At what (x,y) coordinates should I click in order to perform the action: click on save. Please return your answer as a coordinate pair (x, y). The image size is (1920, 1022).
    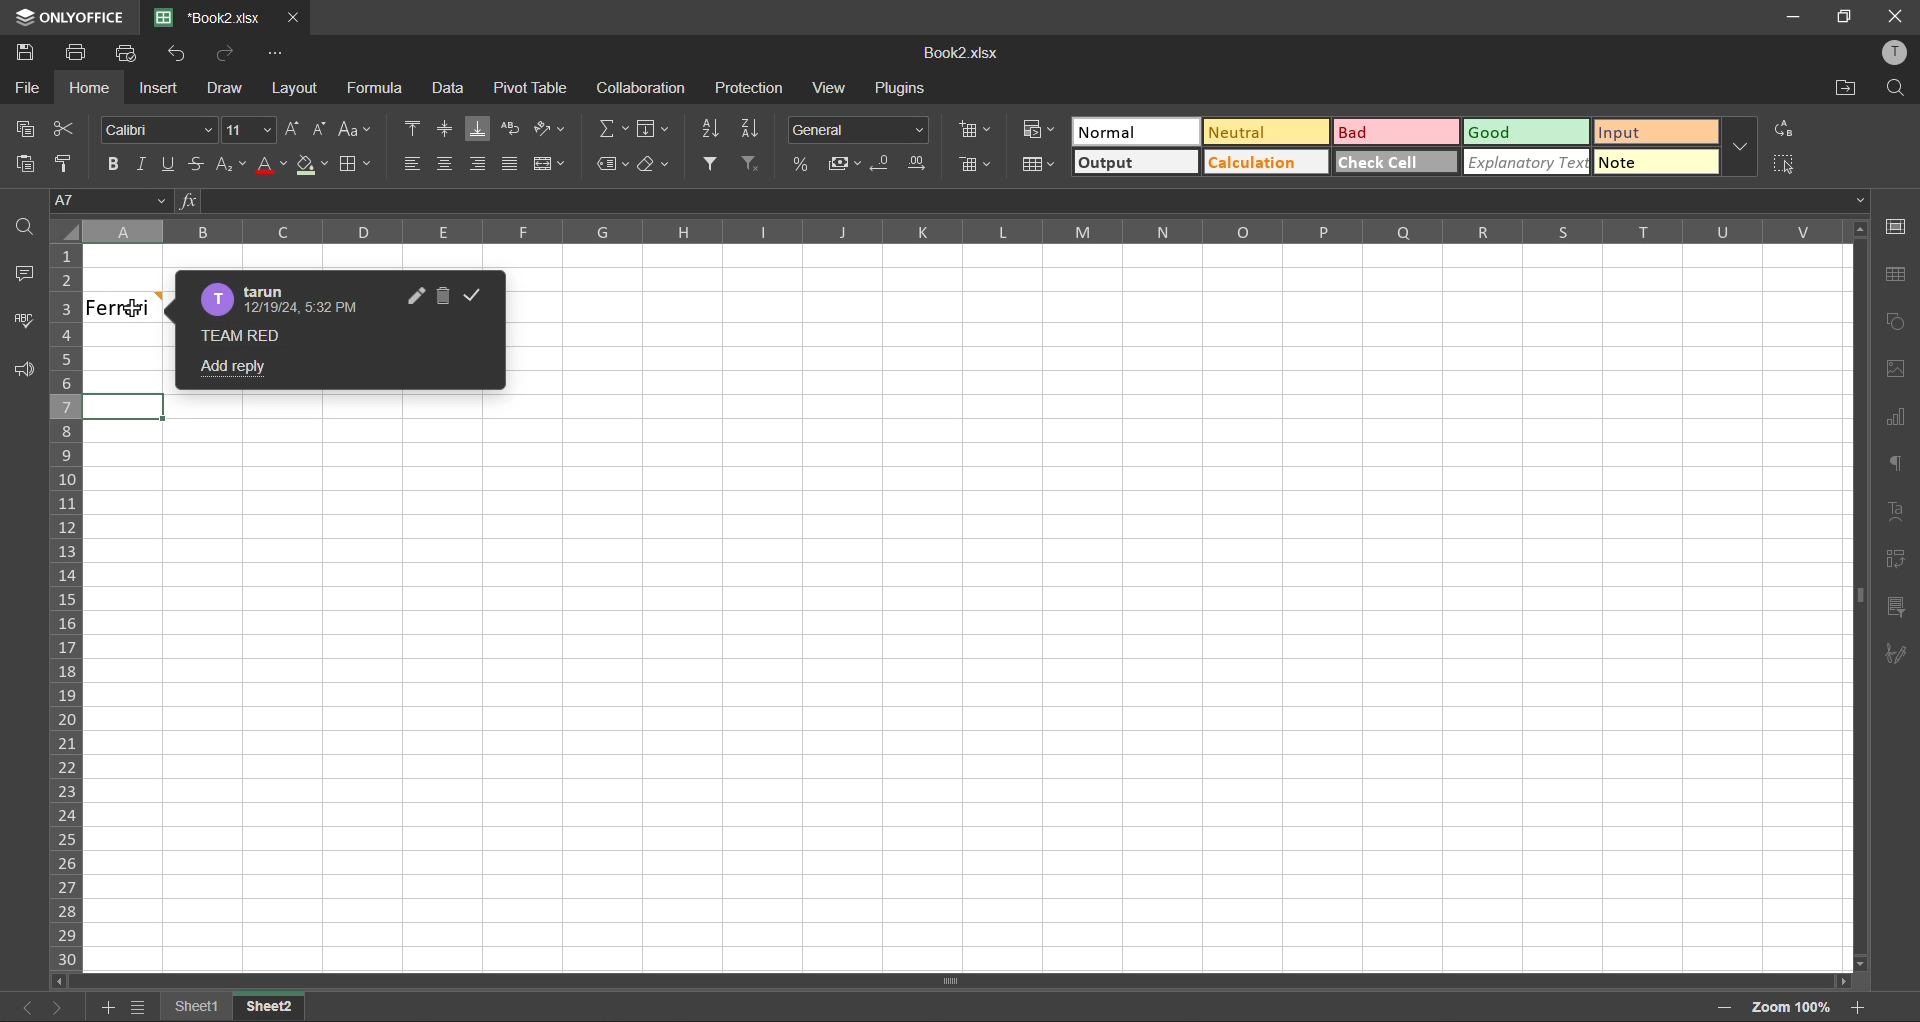
    Looking at the image, I should click on (22, 53).